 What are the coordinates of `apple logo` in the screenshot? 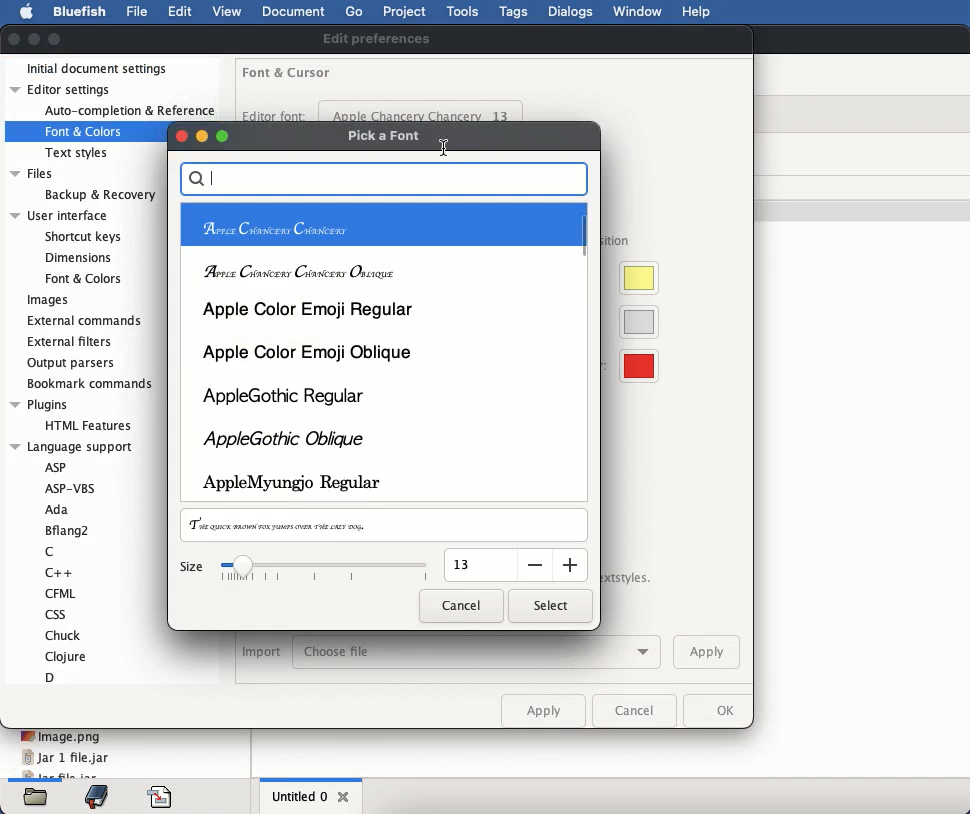 It's located at (27, 12).